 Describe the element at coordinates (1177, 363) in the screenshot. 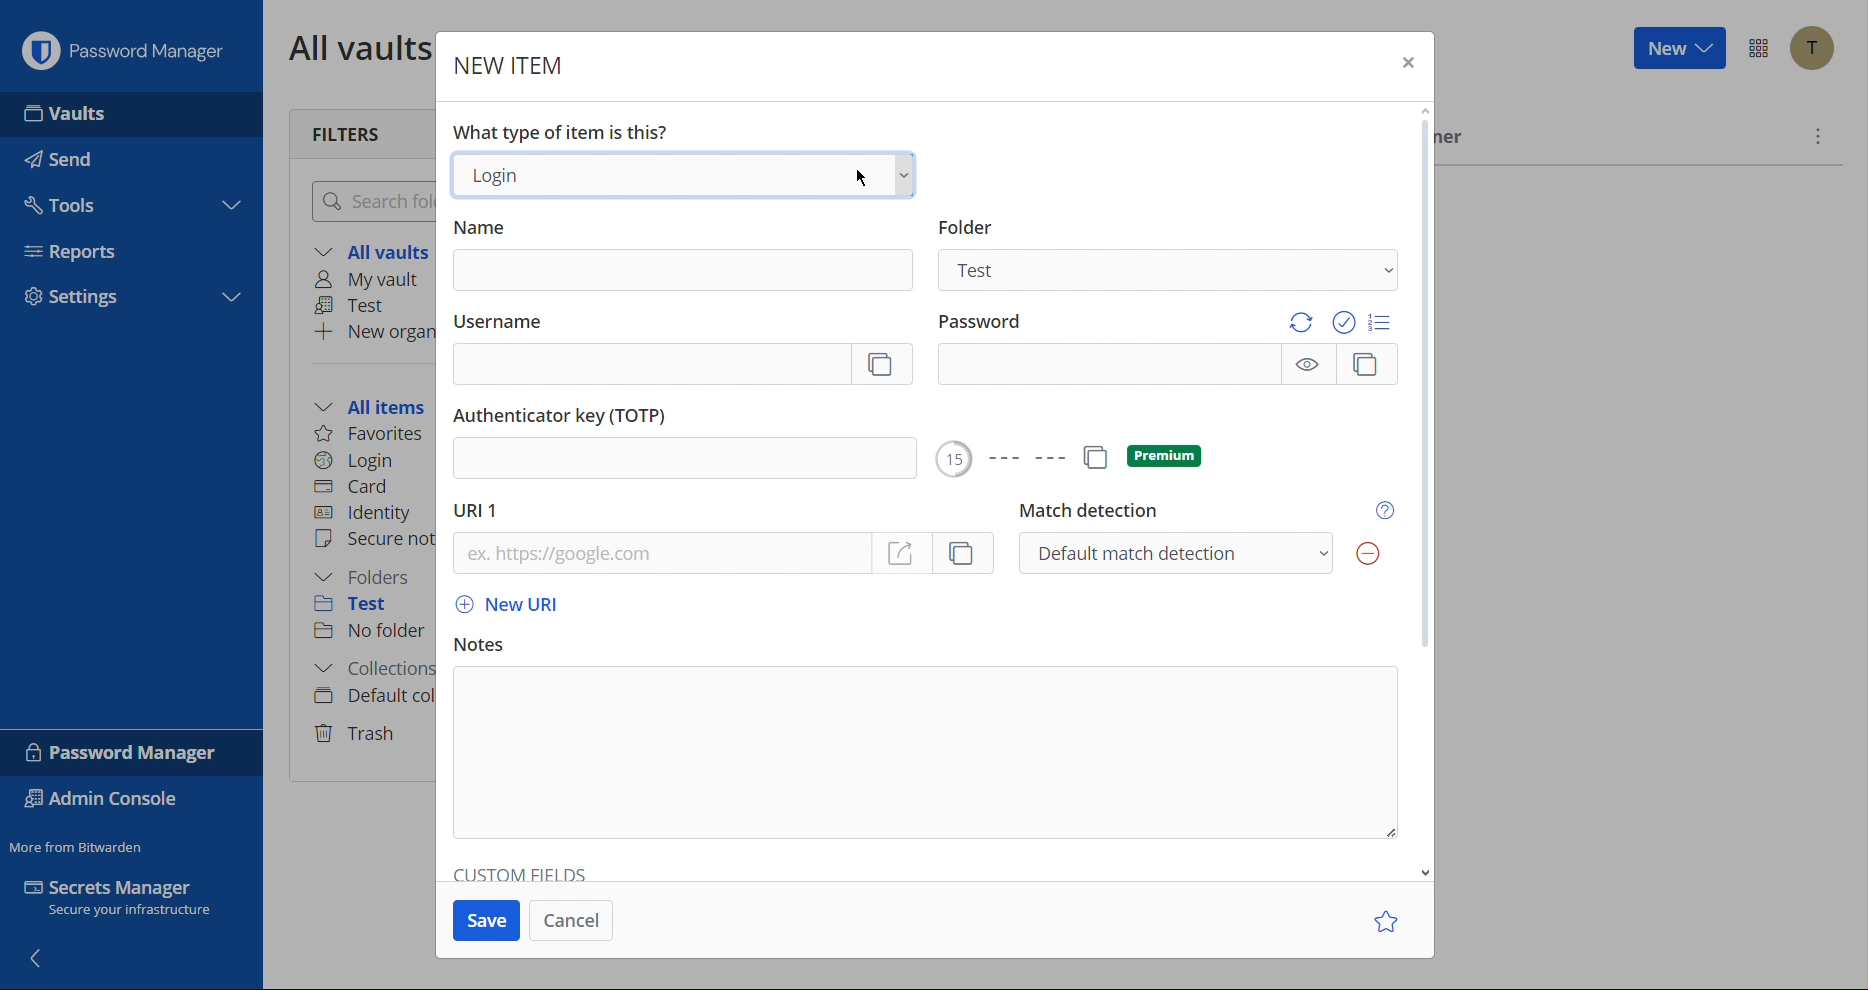

I see `Password` at that location.